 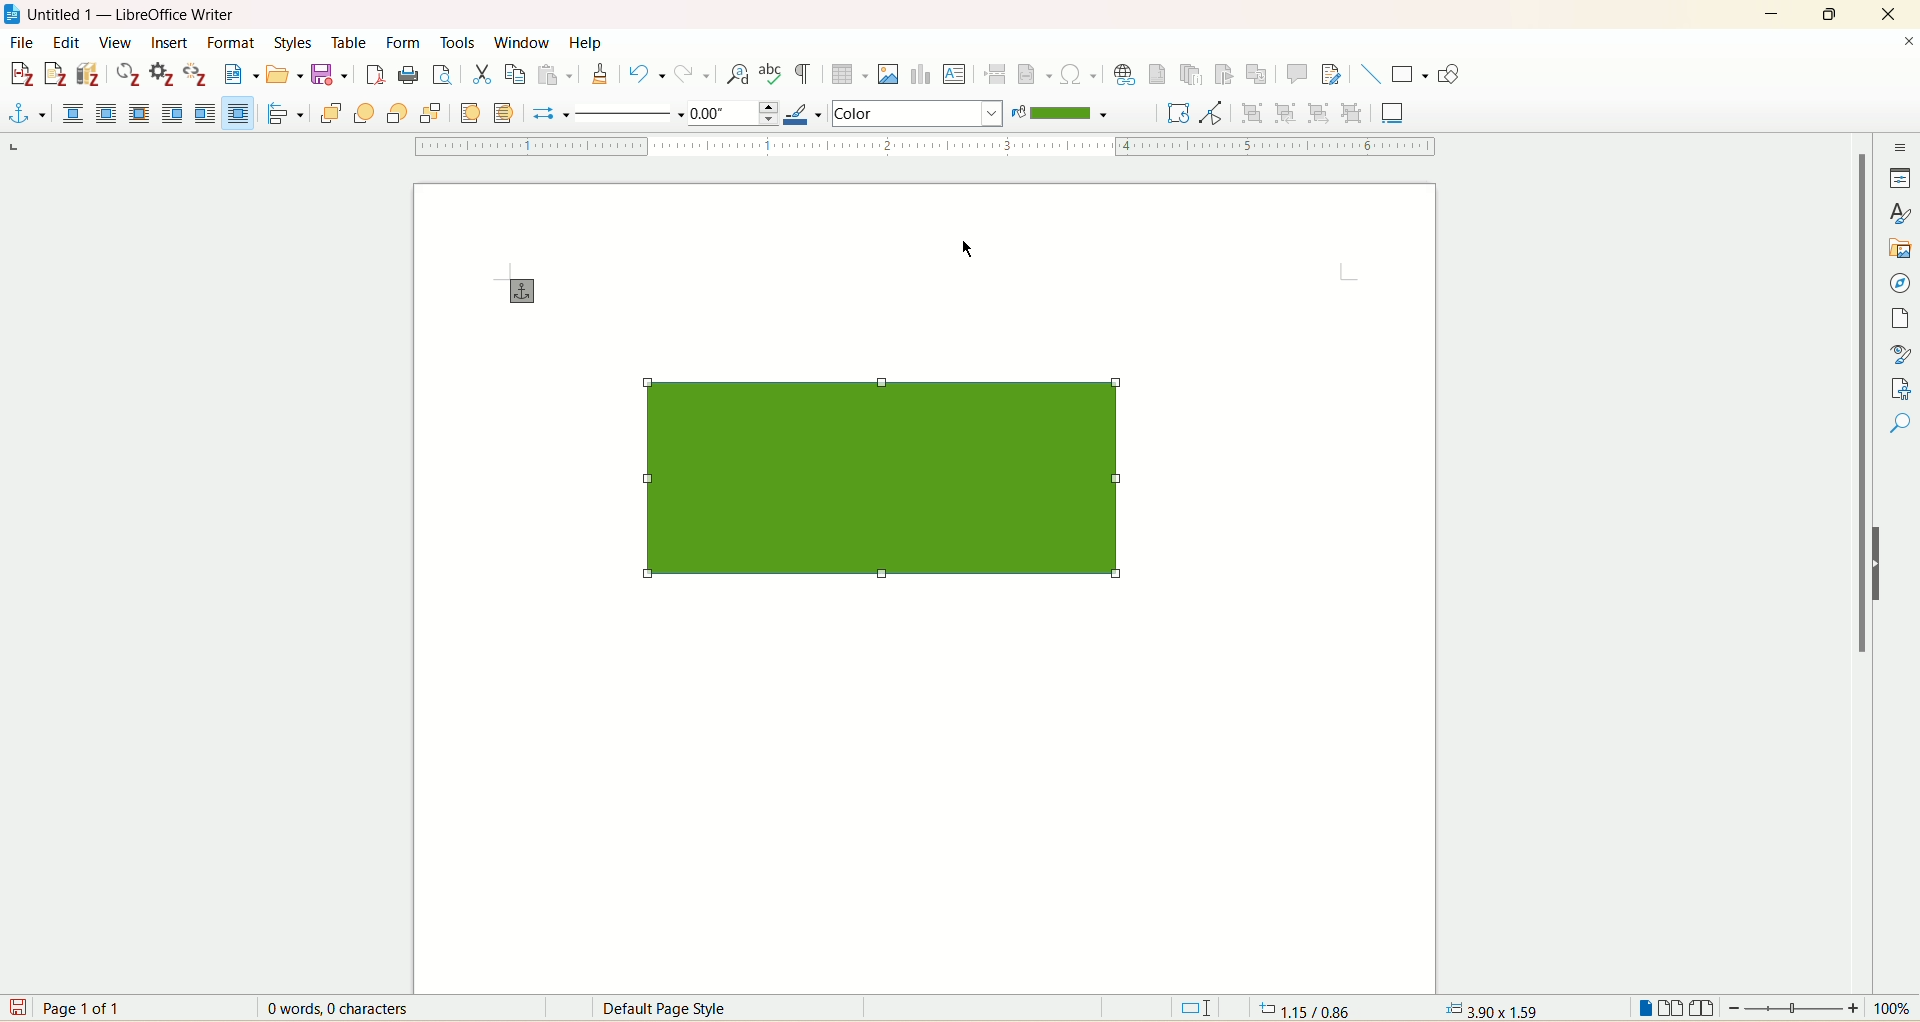 I want to click on properties, so click(x=1900, y=180).